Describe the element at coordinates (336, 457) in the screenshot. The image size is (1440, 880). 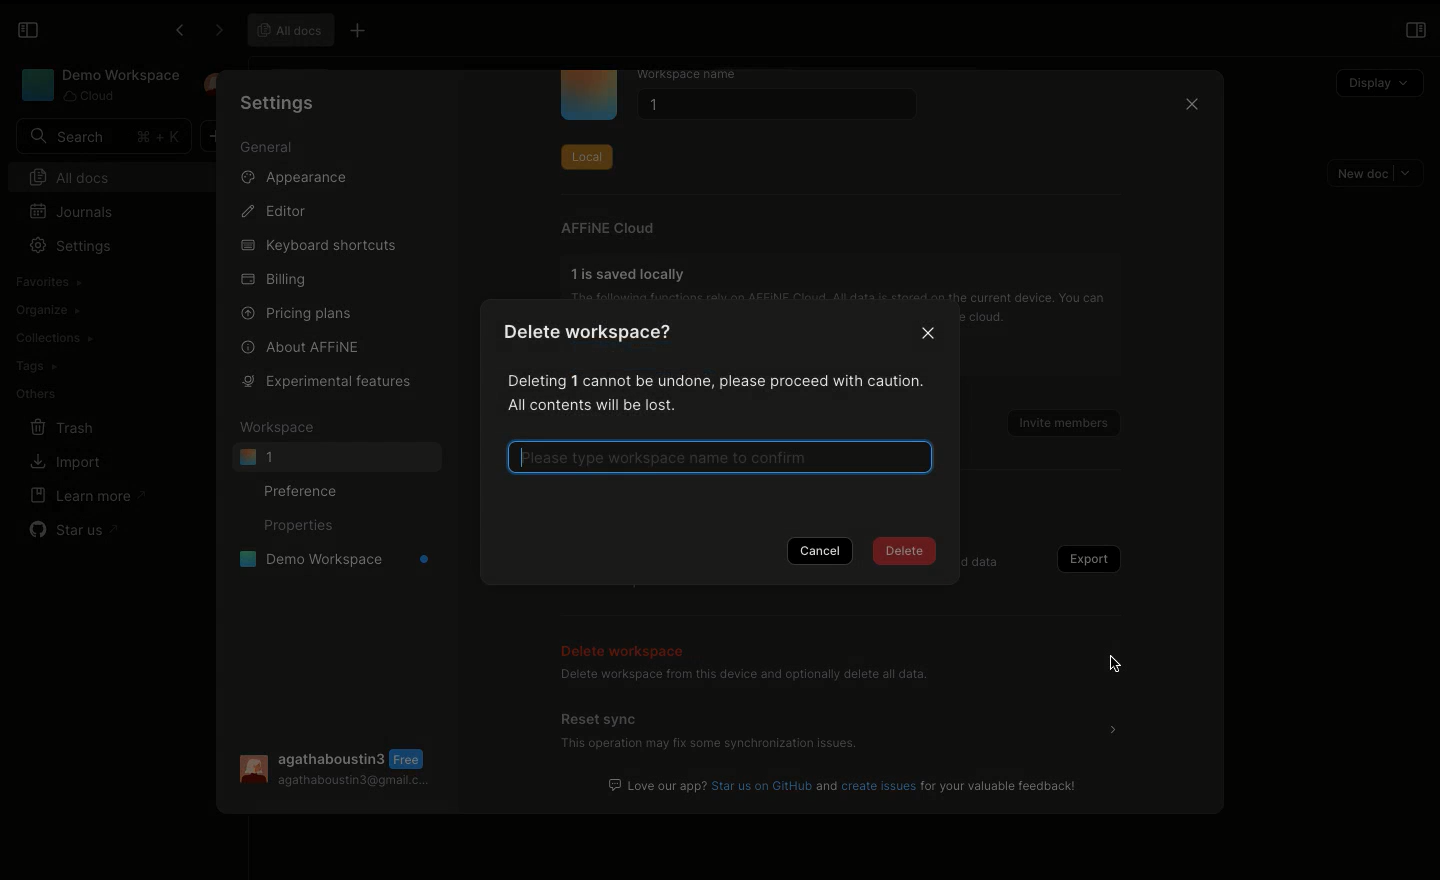
I see `1` at that location.